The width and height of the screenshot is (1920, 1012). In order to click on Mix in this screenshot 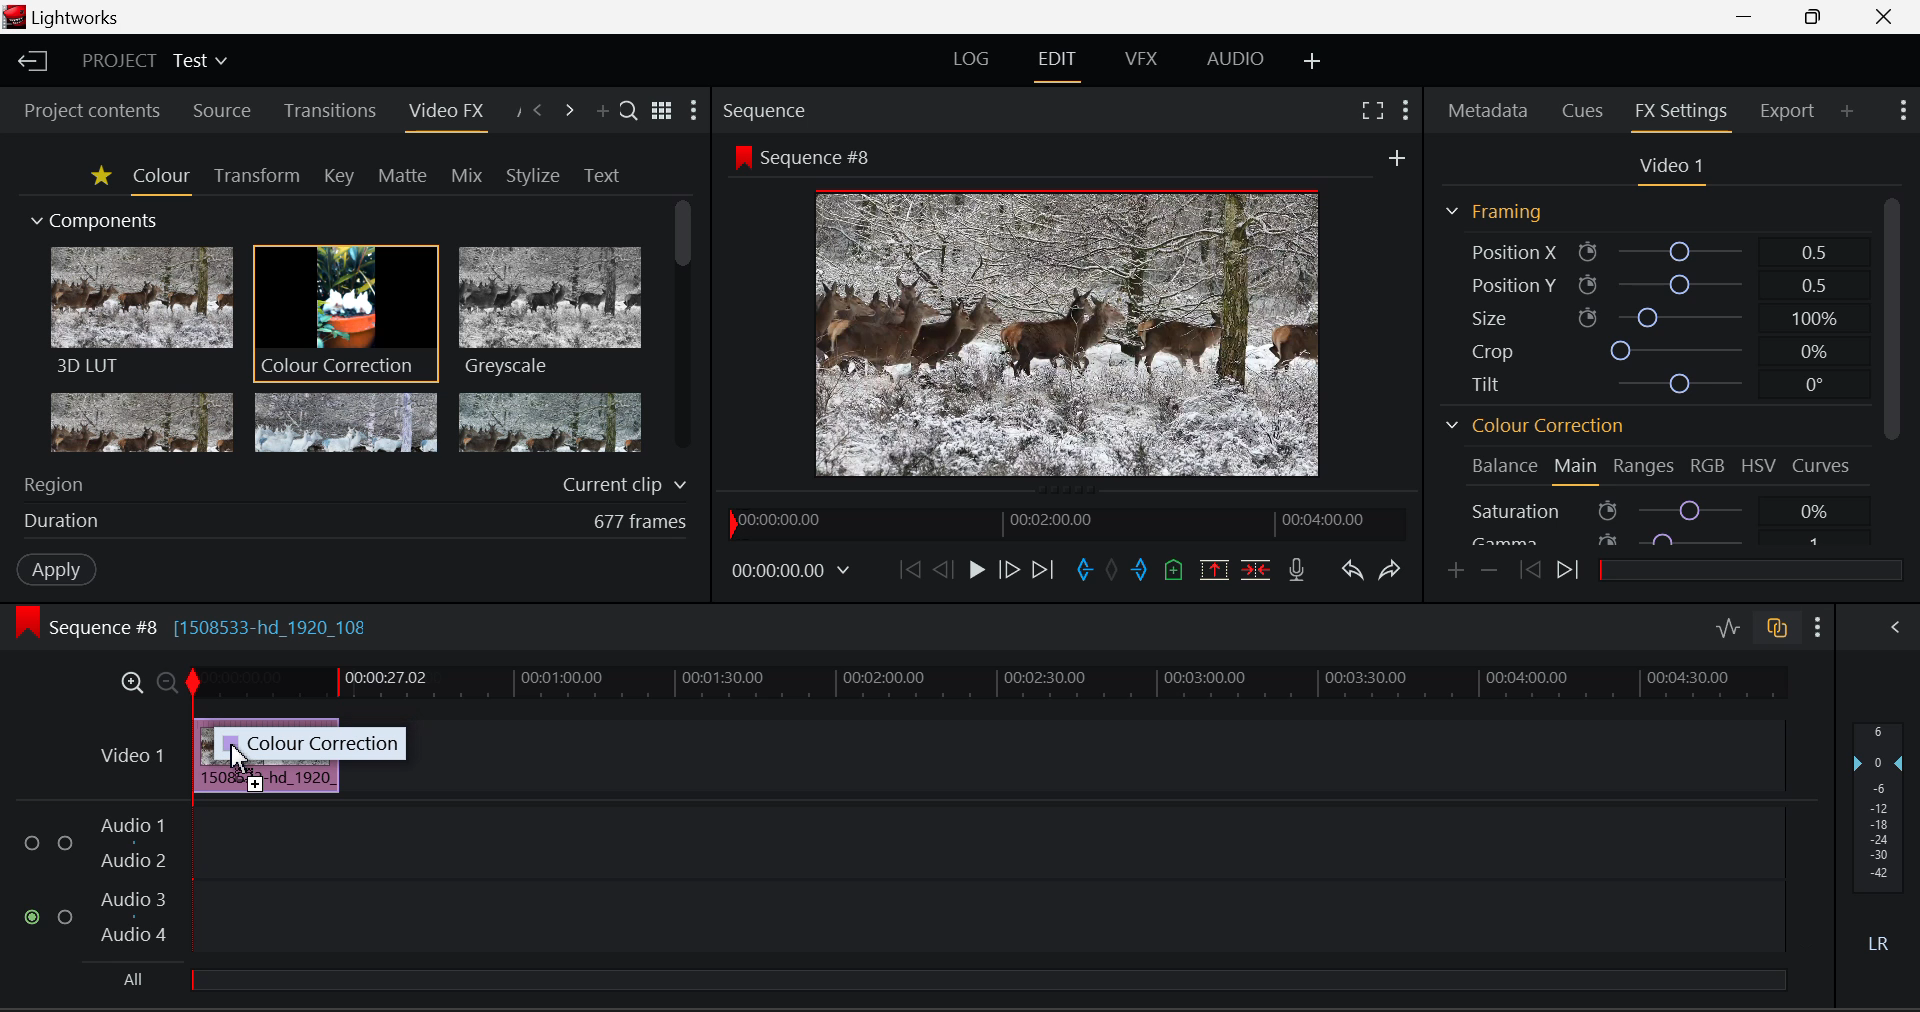, I will do `click(468, 174)`.